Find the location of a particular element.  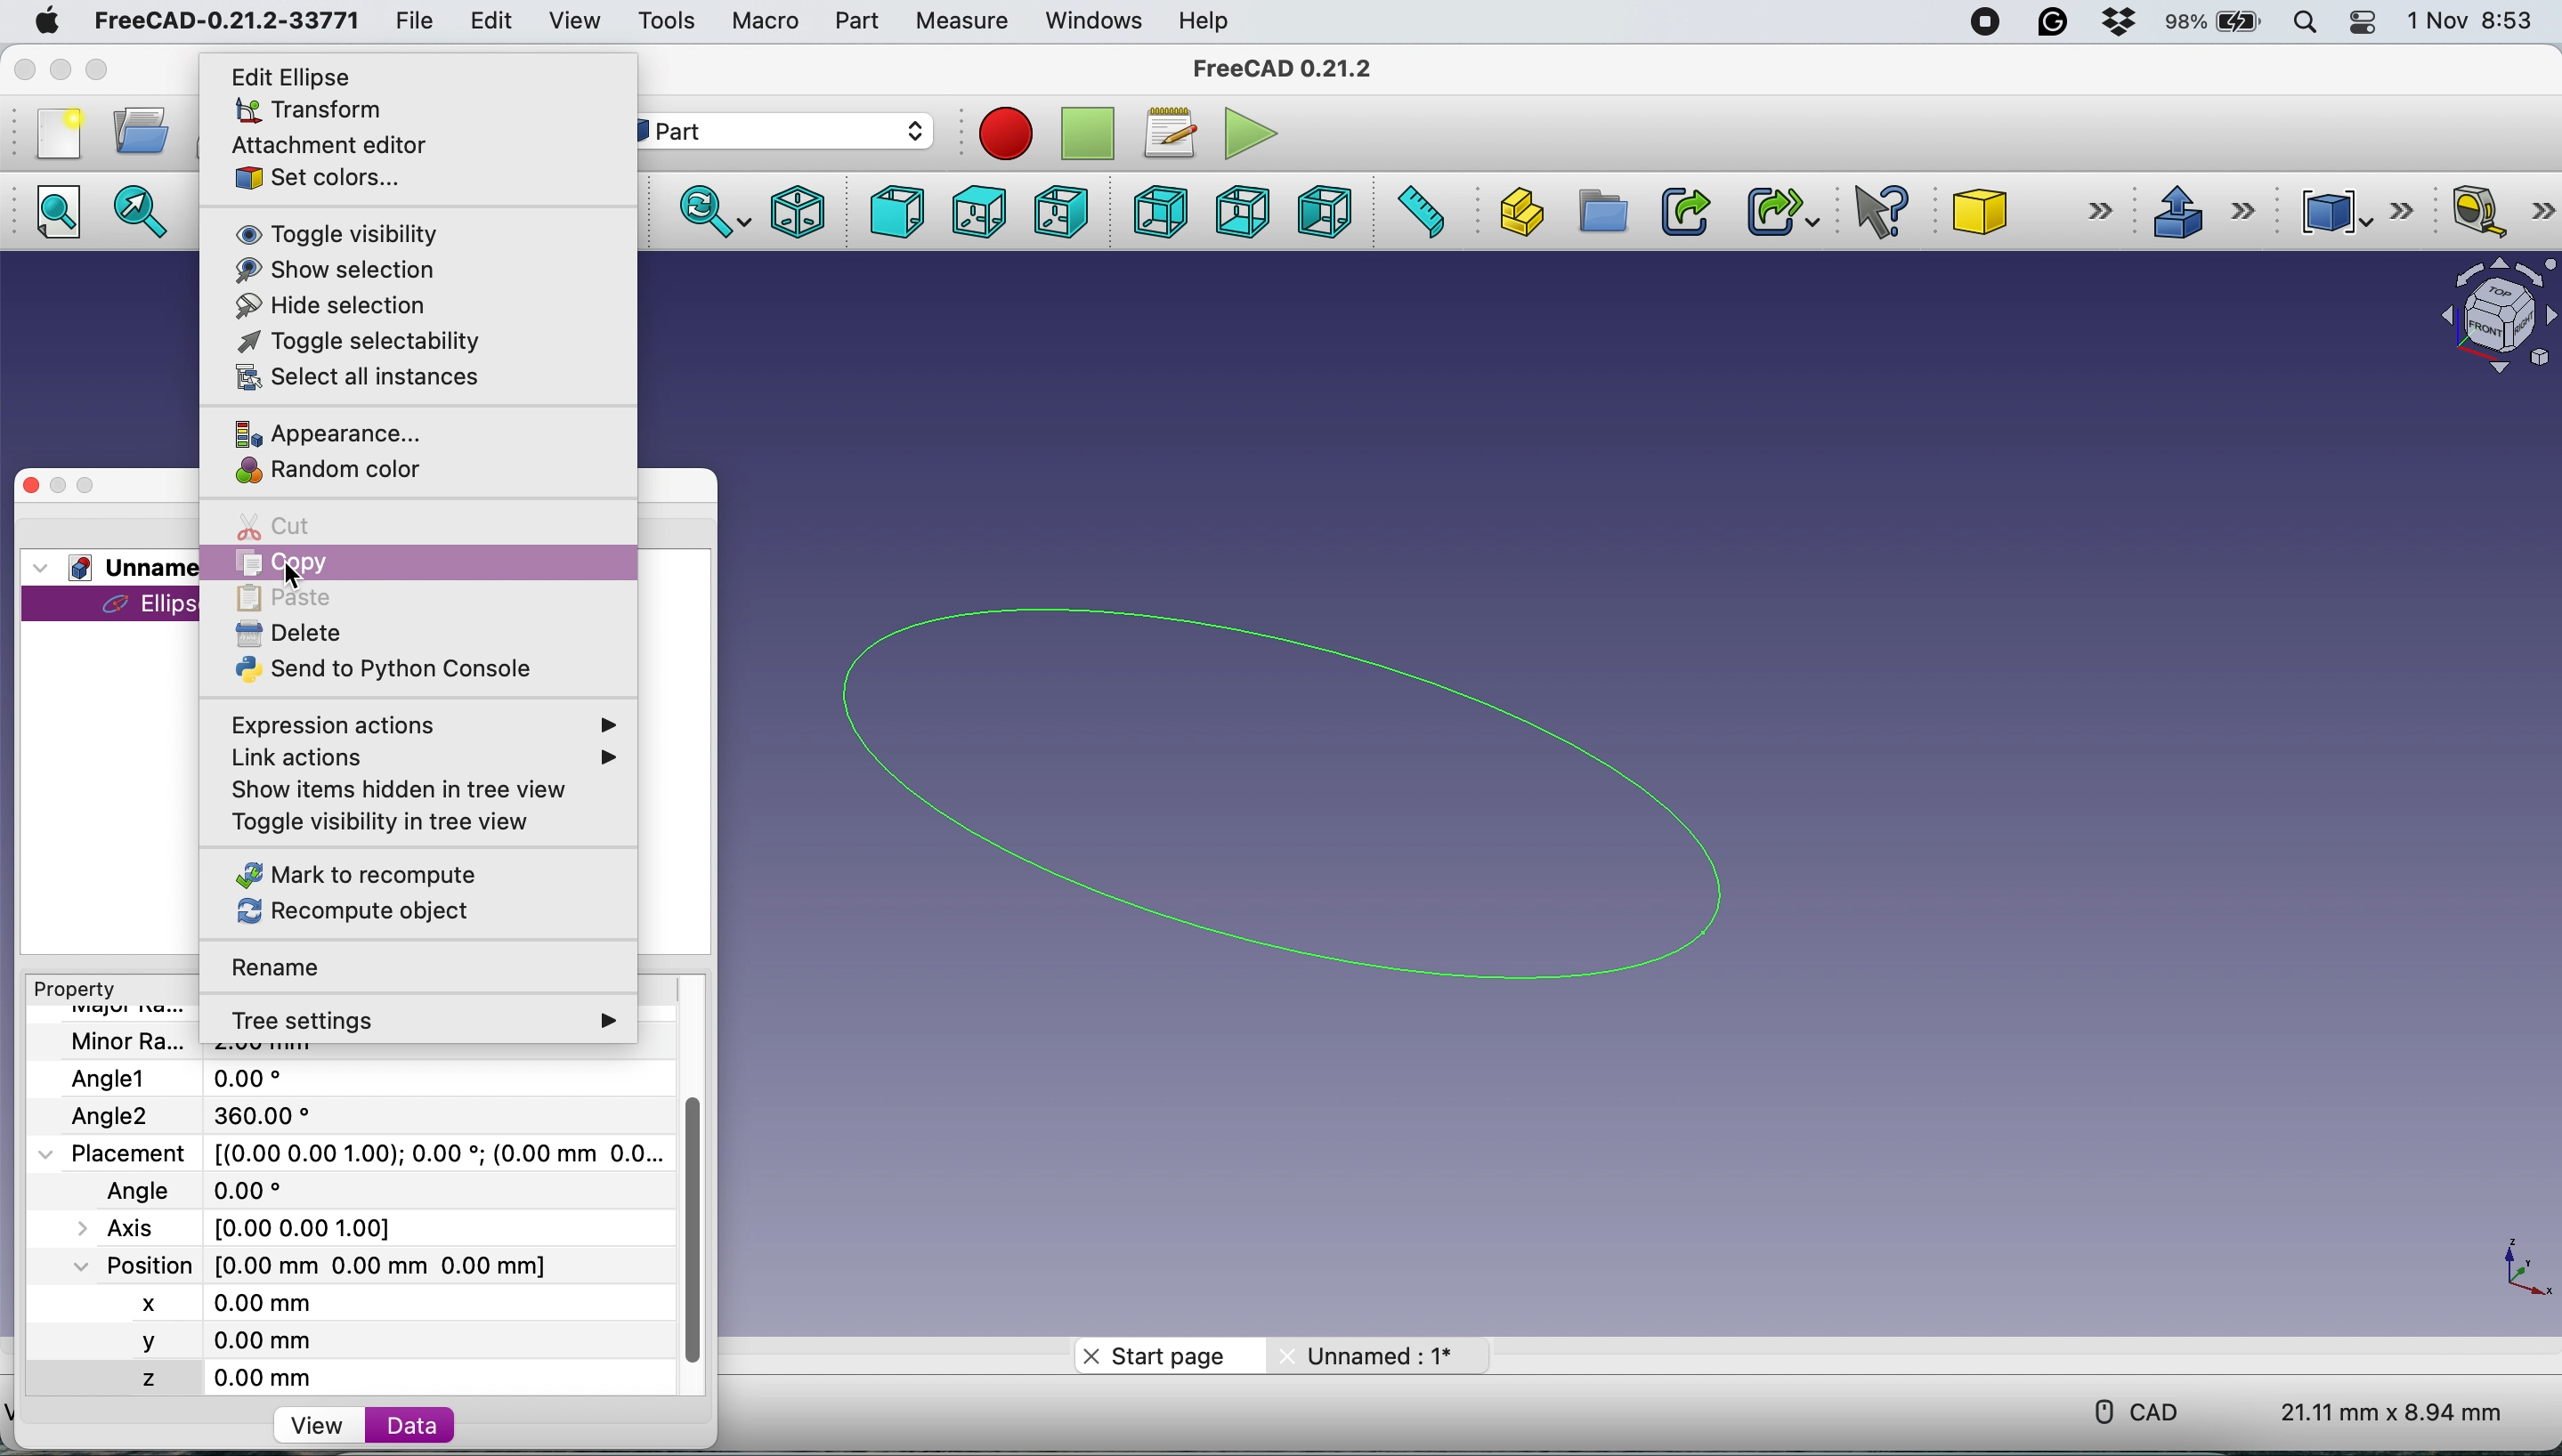

x is located at coordinates (177, 1300).